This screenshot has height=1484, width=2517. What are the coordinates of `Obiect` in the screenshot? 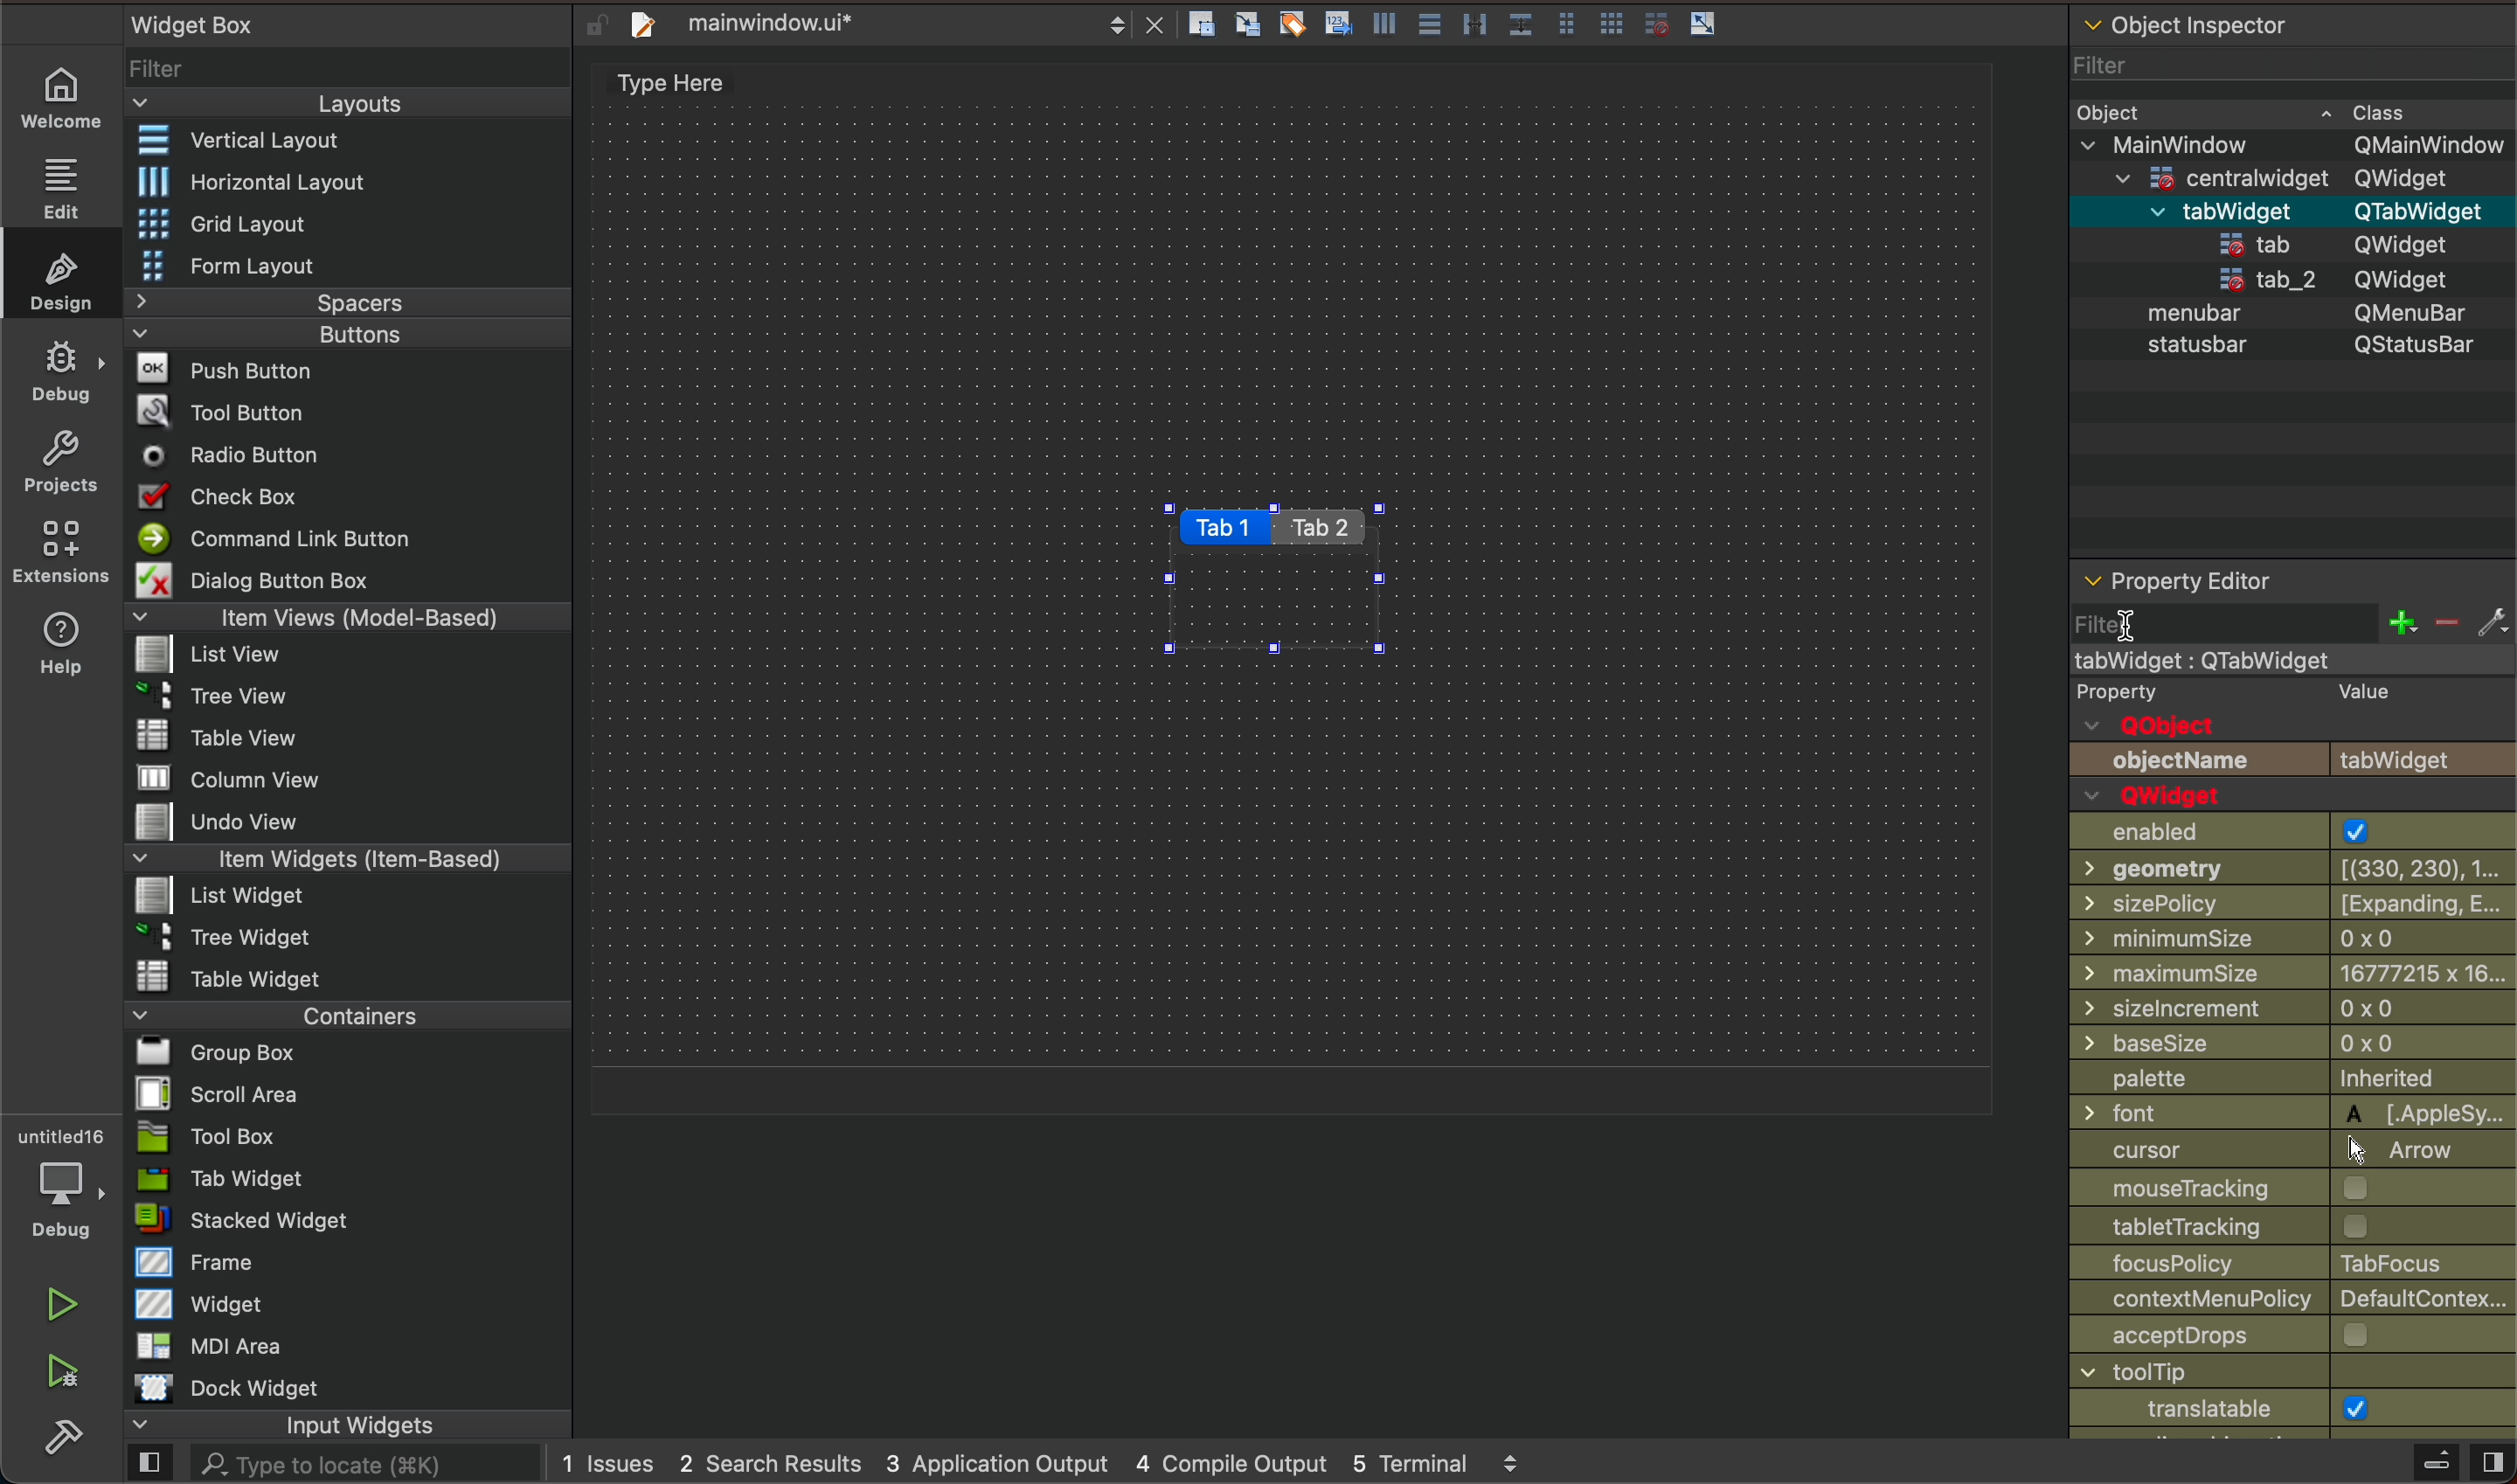 It's located at (2109, 108).